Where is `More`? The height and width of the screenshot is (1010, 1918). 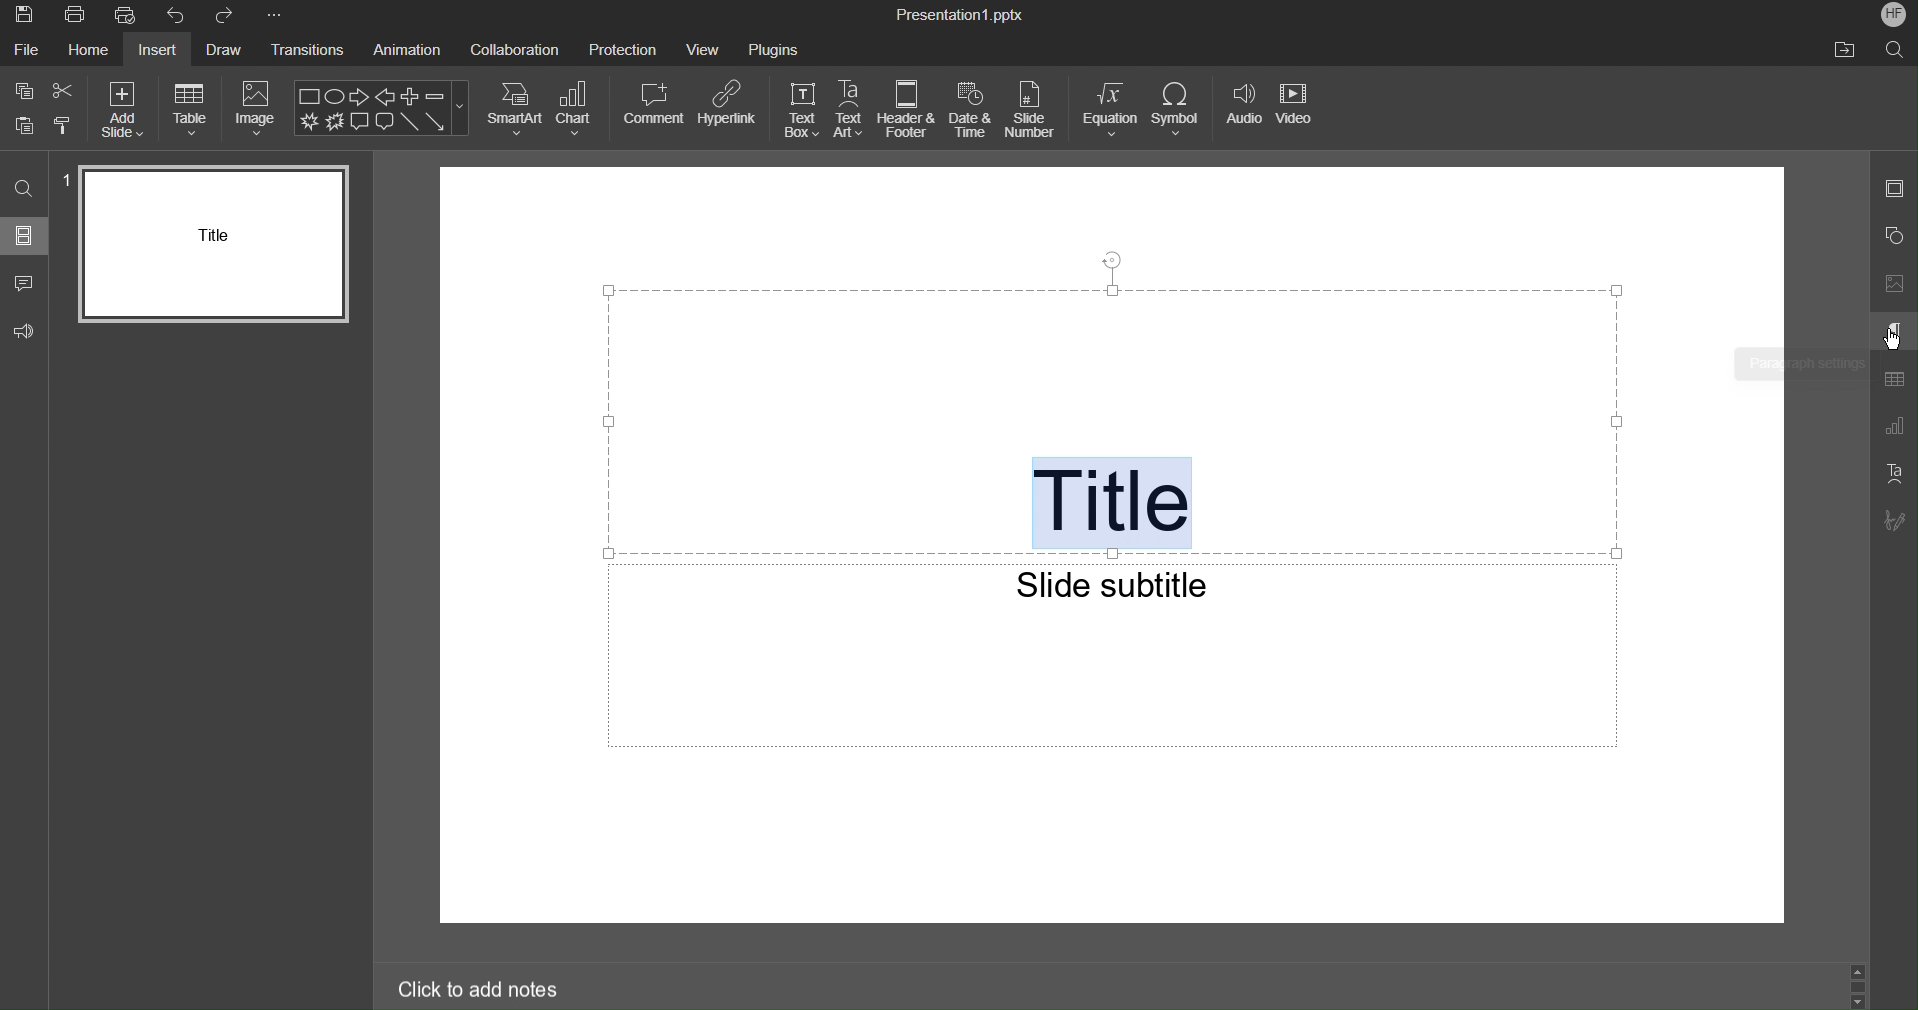
More is located at coordinates (279, 17).